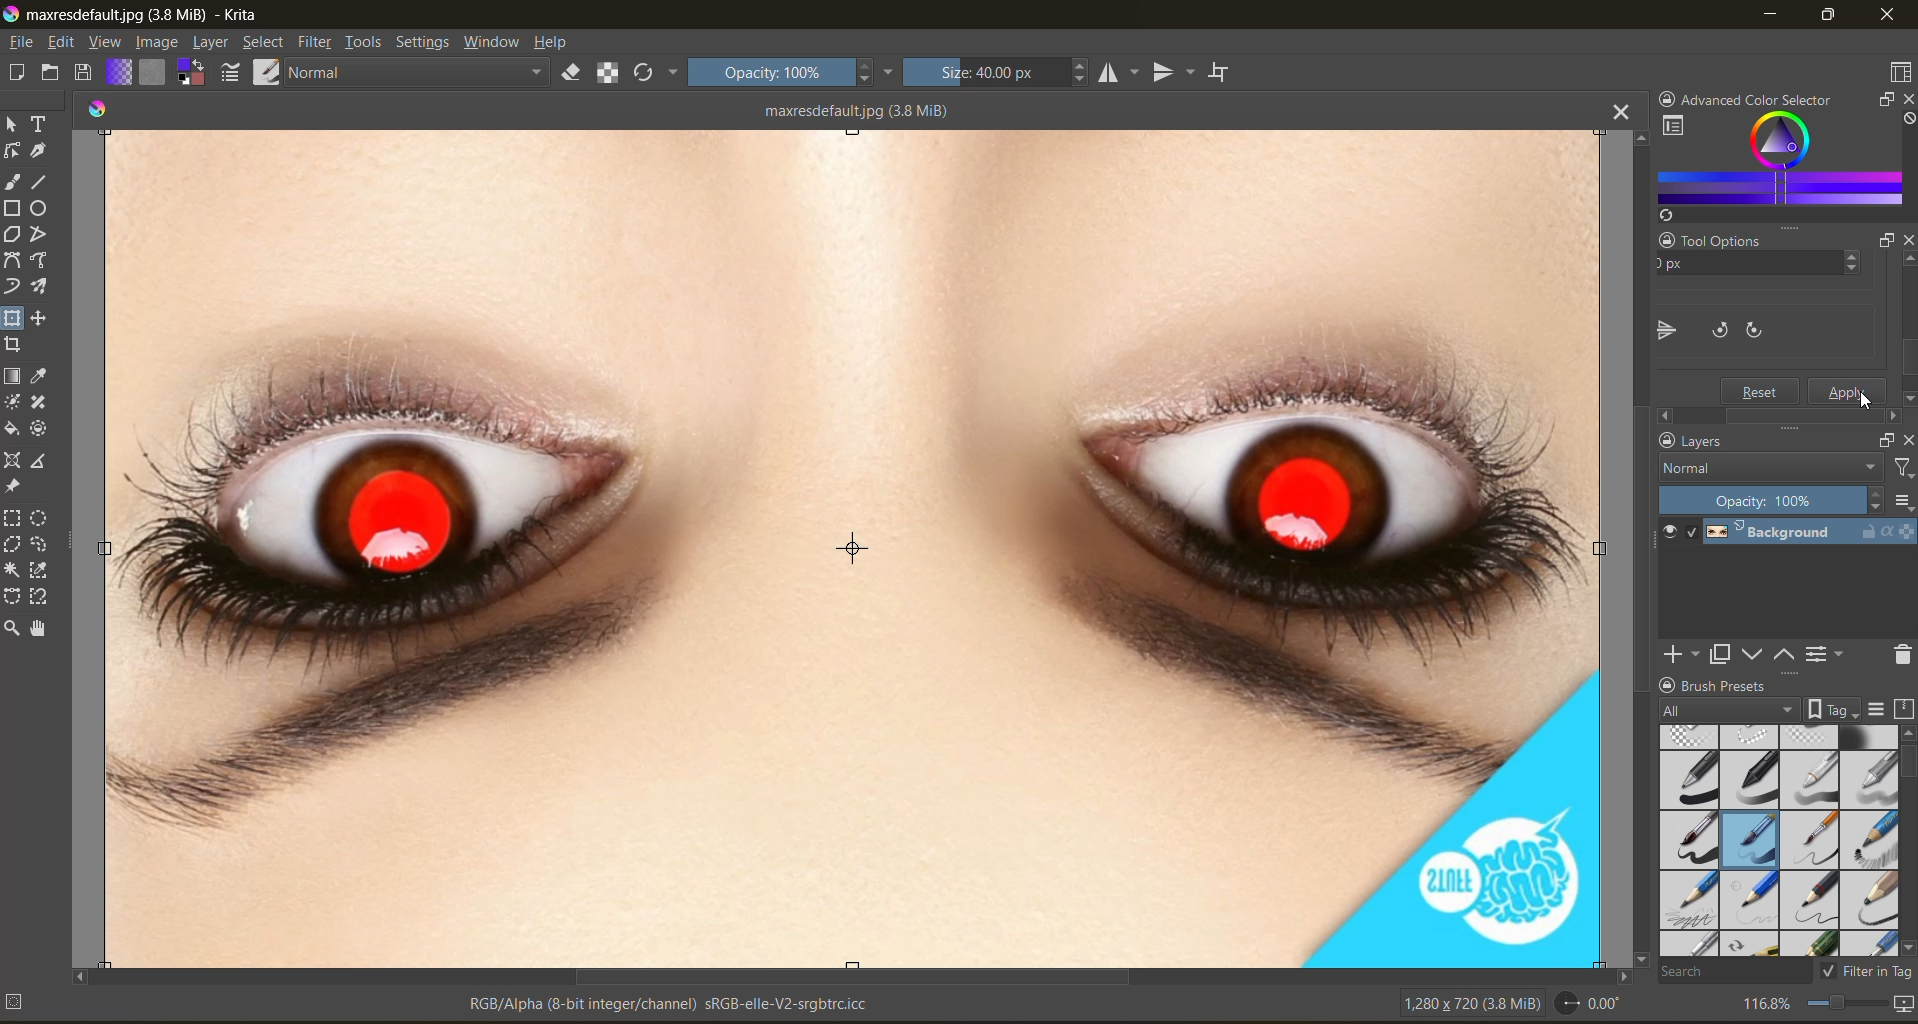 The image size is (1918, 1024). I want to click on close docker, so click(1901, 240).